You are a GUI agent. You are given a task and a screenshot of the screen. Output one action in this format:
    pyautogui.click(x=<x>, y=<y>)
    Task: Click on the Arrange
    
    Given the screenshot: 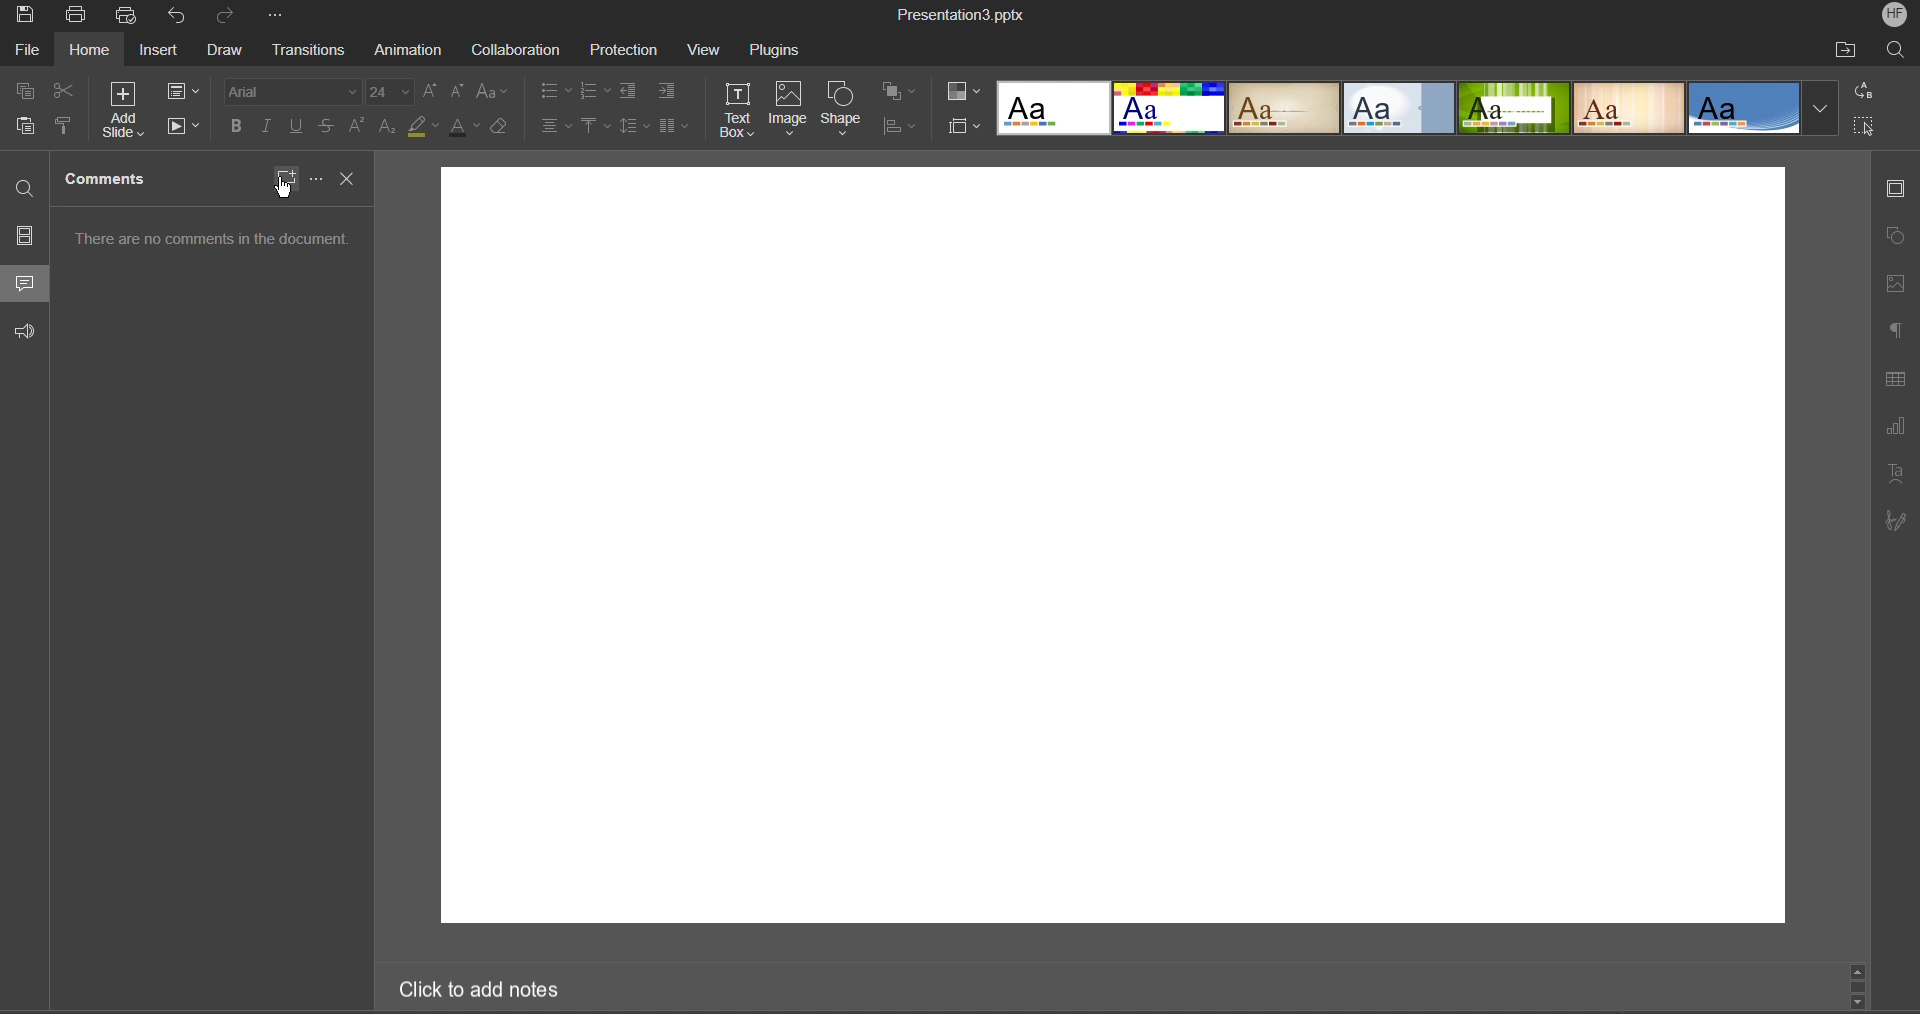 What is the action you would take?
    pyautogui.click(x=899, y=93)
    